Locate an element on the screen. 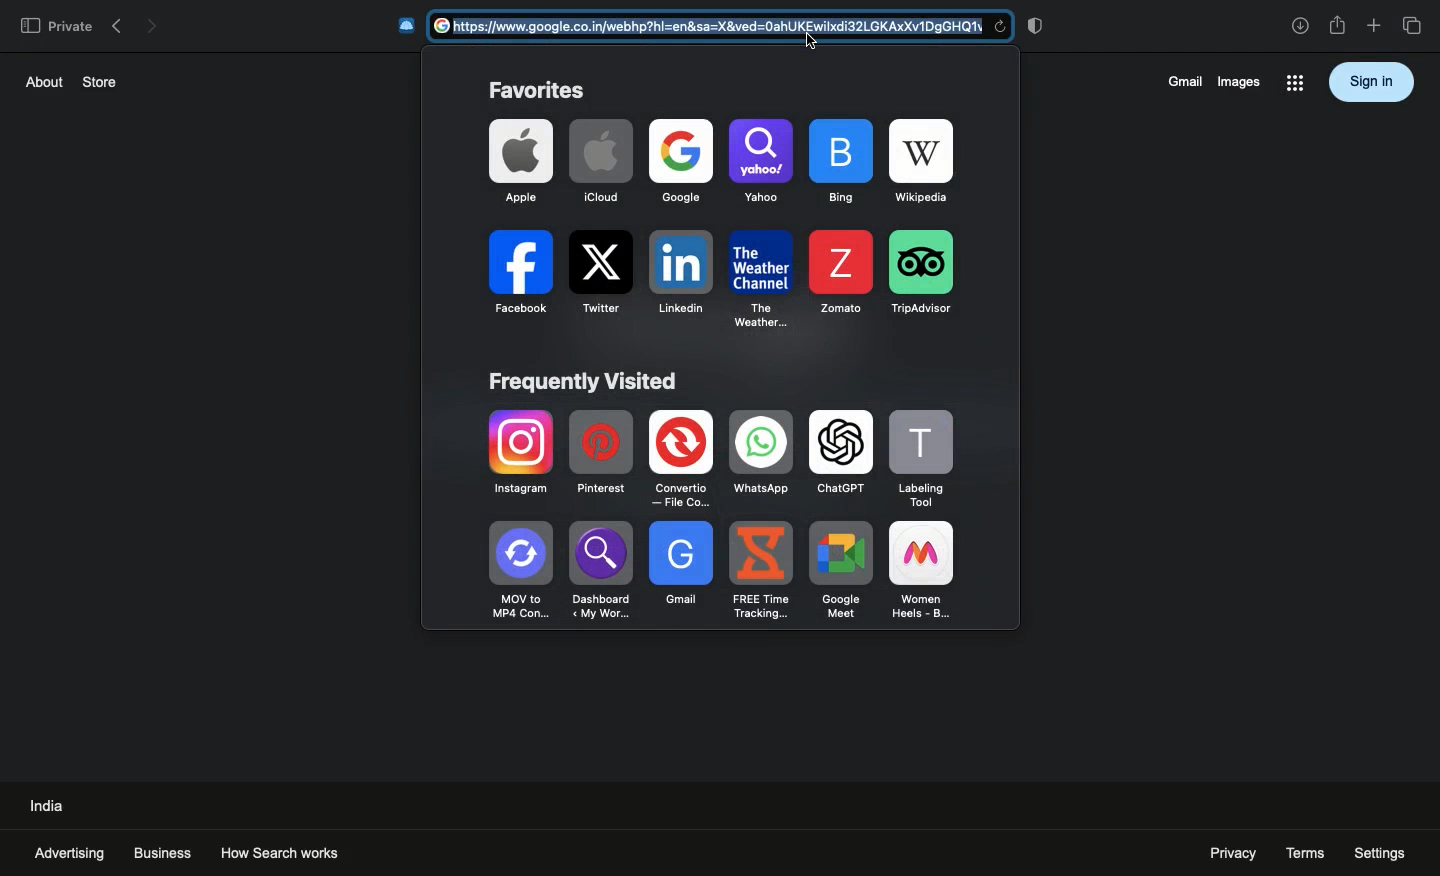 Image resolution: width=1440 pixels, height=876 pixels. Tabs is located at coordinates (1415, 26).